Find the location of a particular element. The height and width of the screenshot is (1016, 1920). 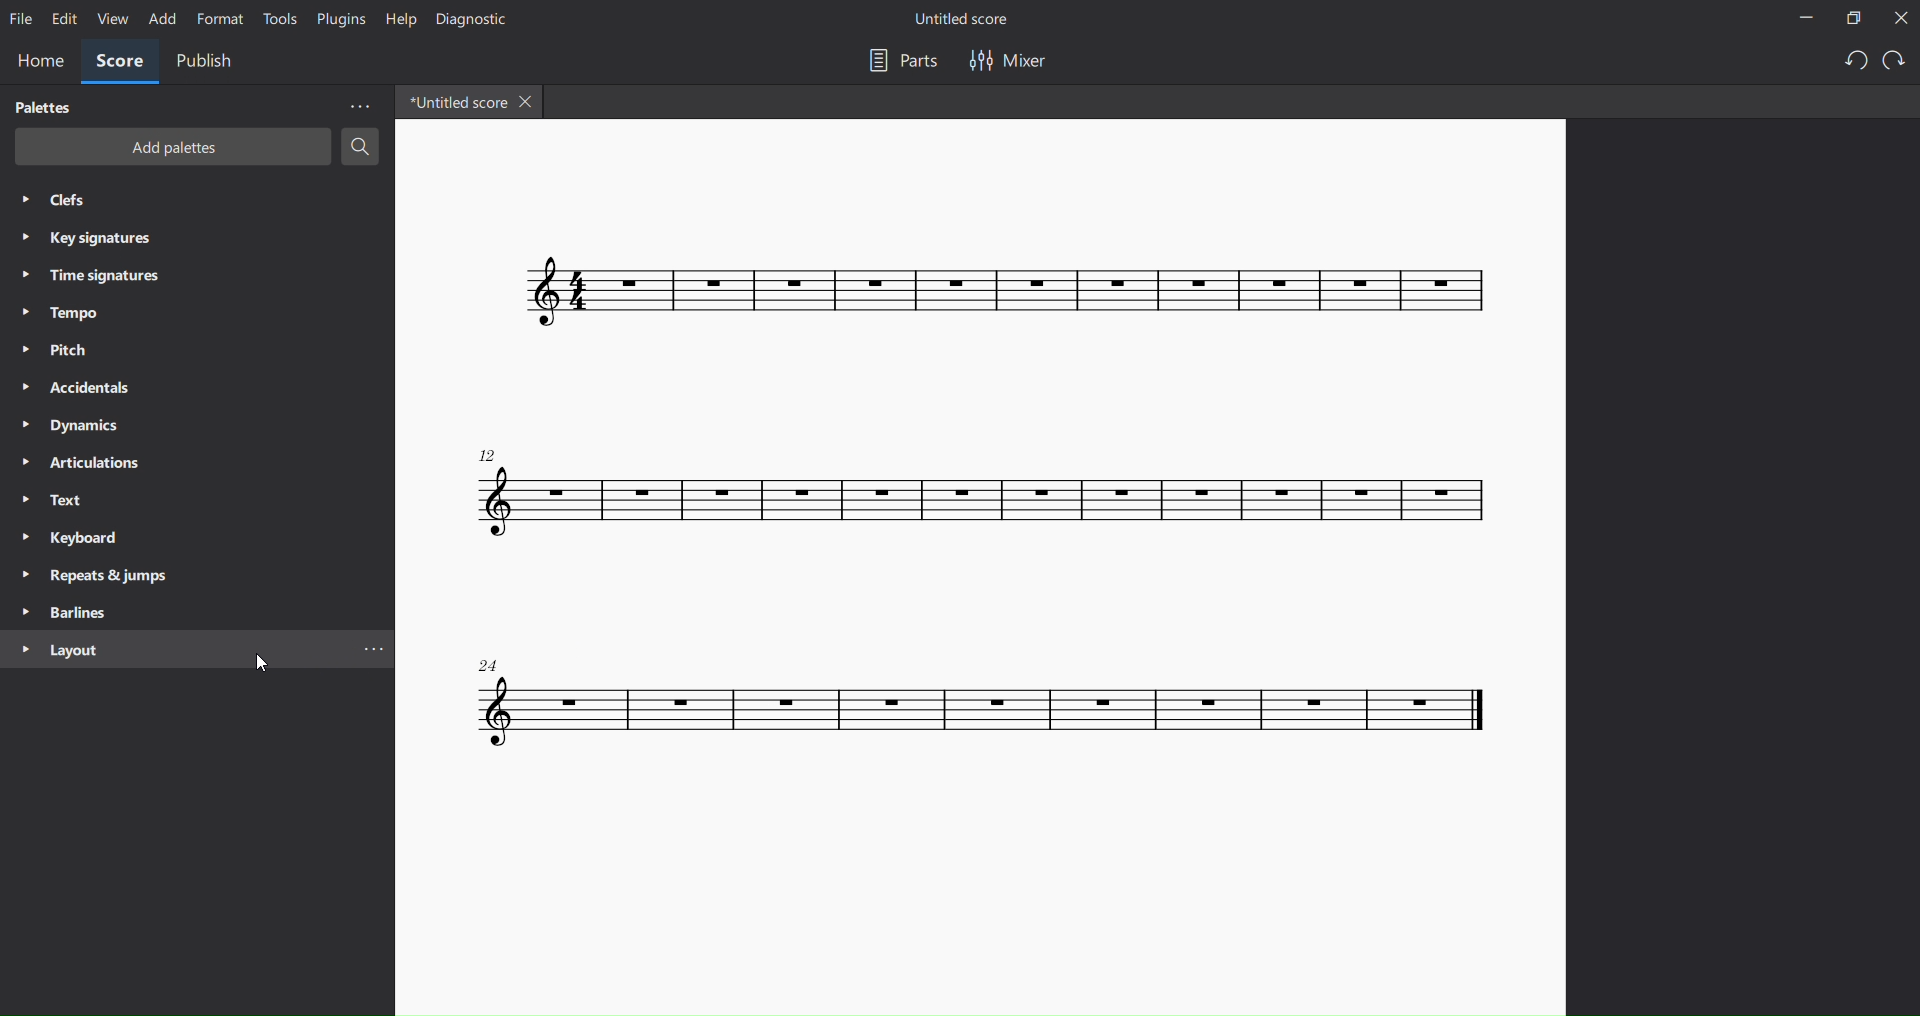

score is located at coordinates (120, 63).